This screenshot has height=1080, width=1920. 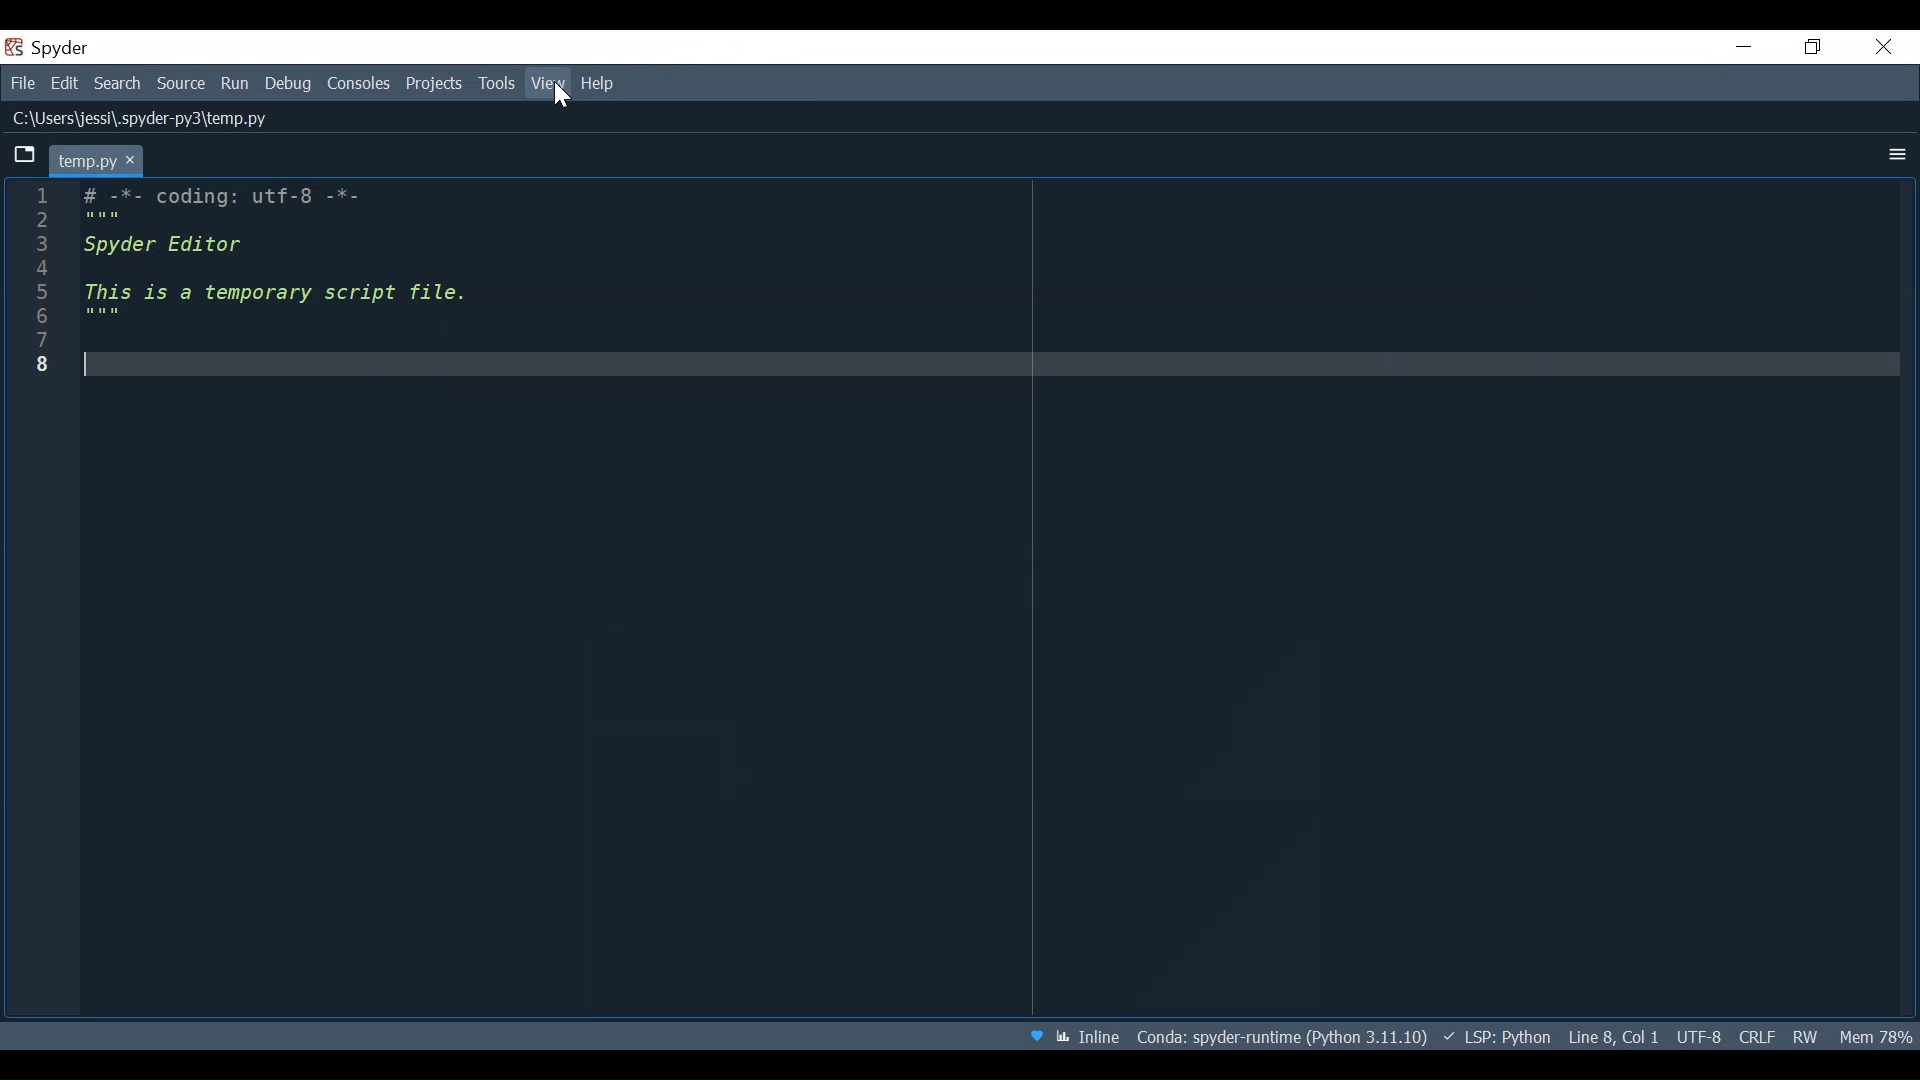 I want to click on Help, so click(x=602, y=85).